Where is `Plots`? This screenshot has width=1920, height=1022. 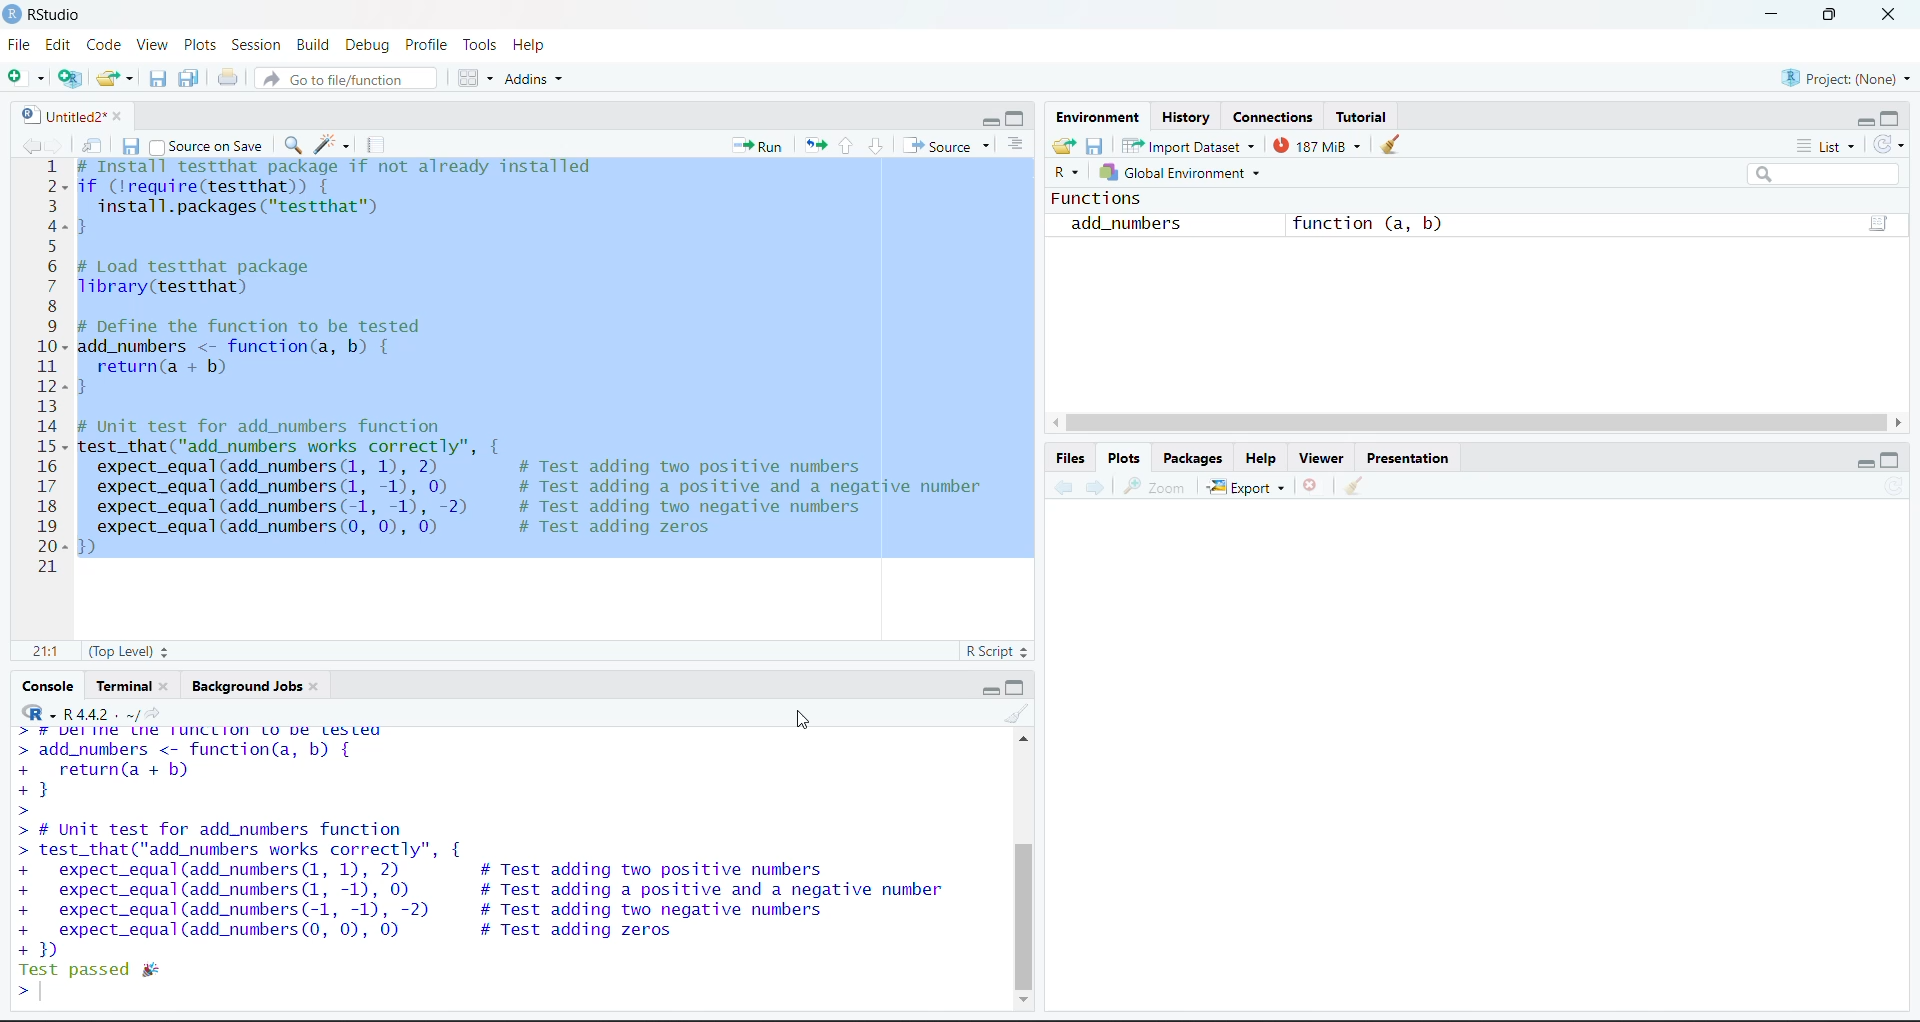
Plots is located at coordinates (202, 45).